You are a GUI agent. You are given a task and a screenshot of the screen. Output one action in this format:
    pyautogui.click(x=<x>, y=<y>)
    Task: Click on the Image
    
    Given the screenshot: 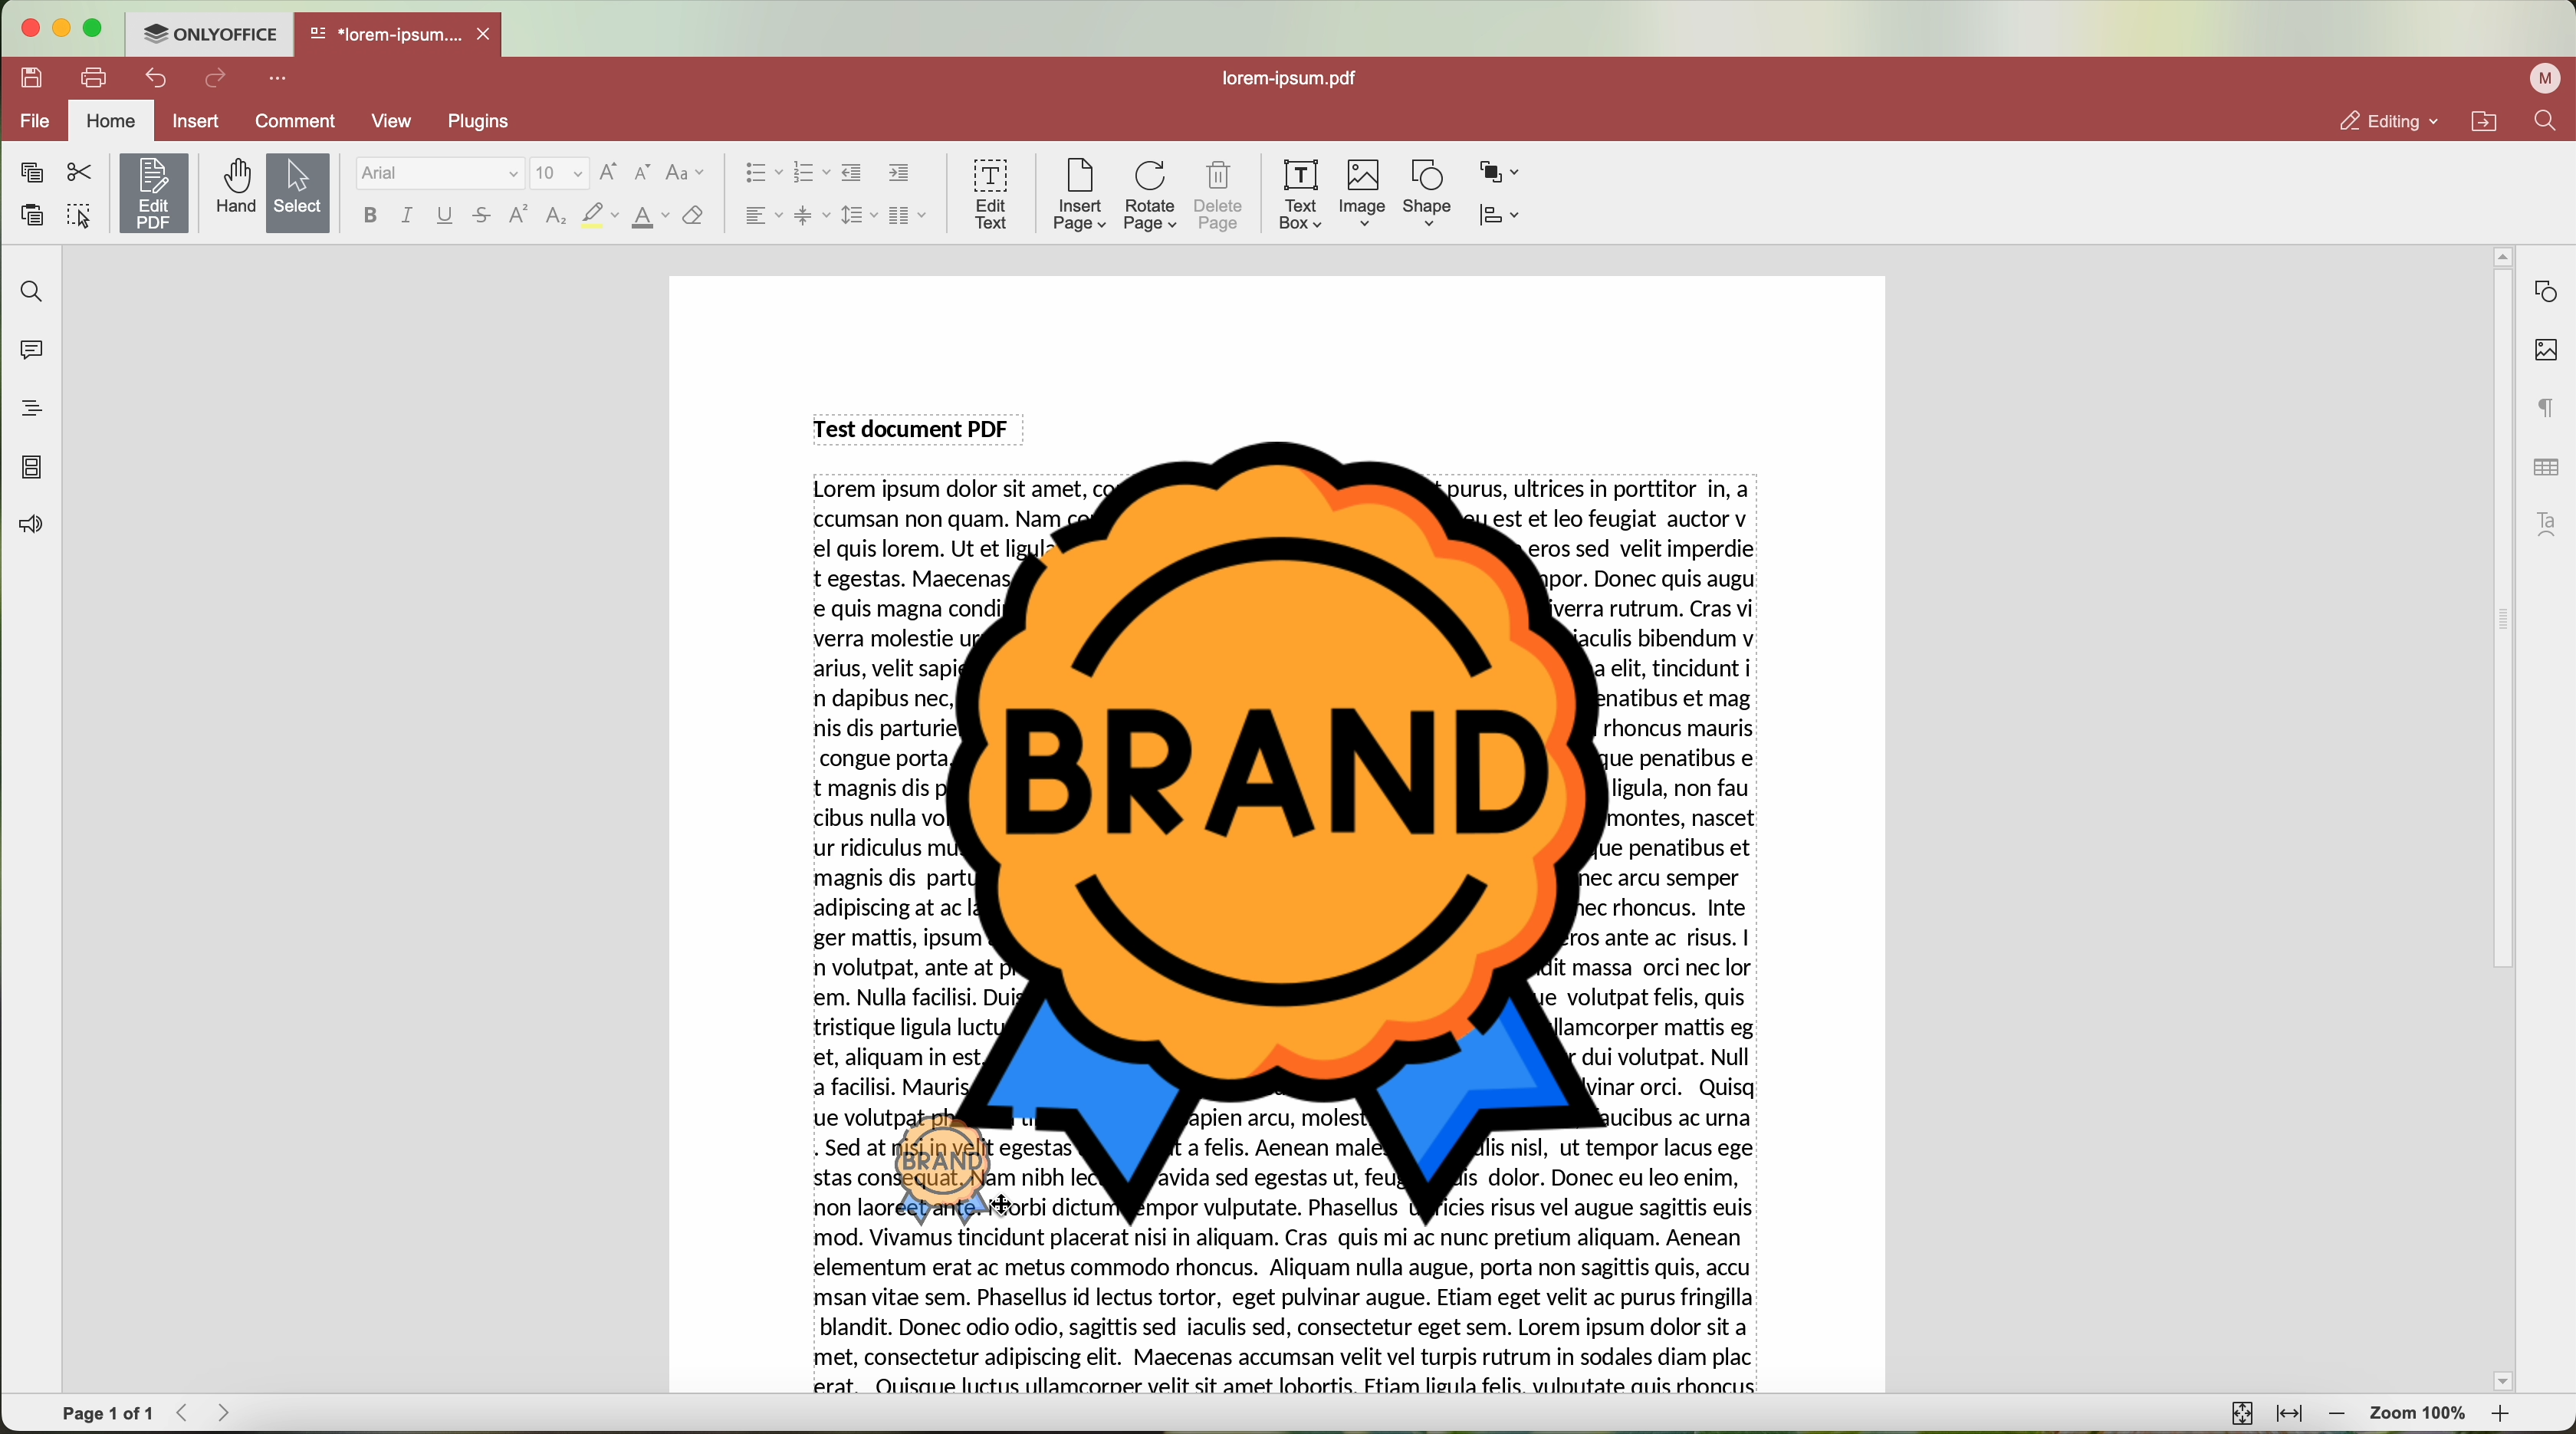 What is the action you would take?
    pyautogui.click(x=1277, y=837)
    